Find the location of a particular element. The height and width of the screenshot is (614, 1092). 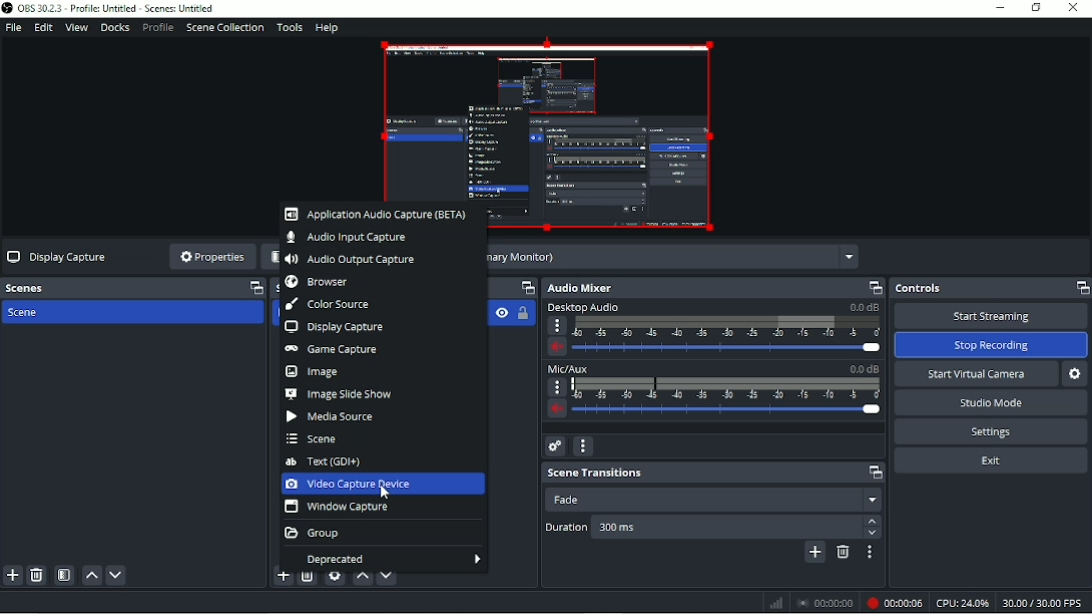

Image is located at coordinates (317, 371).